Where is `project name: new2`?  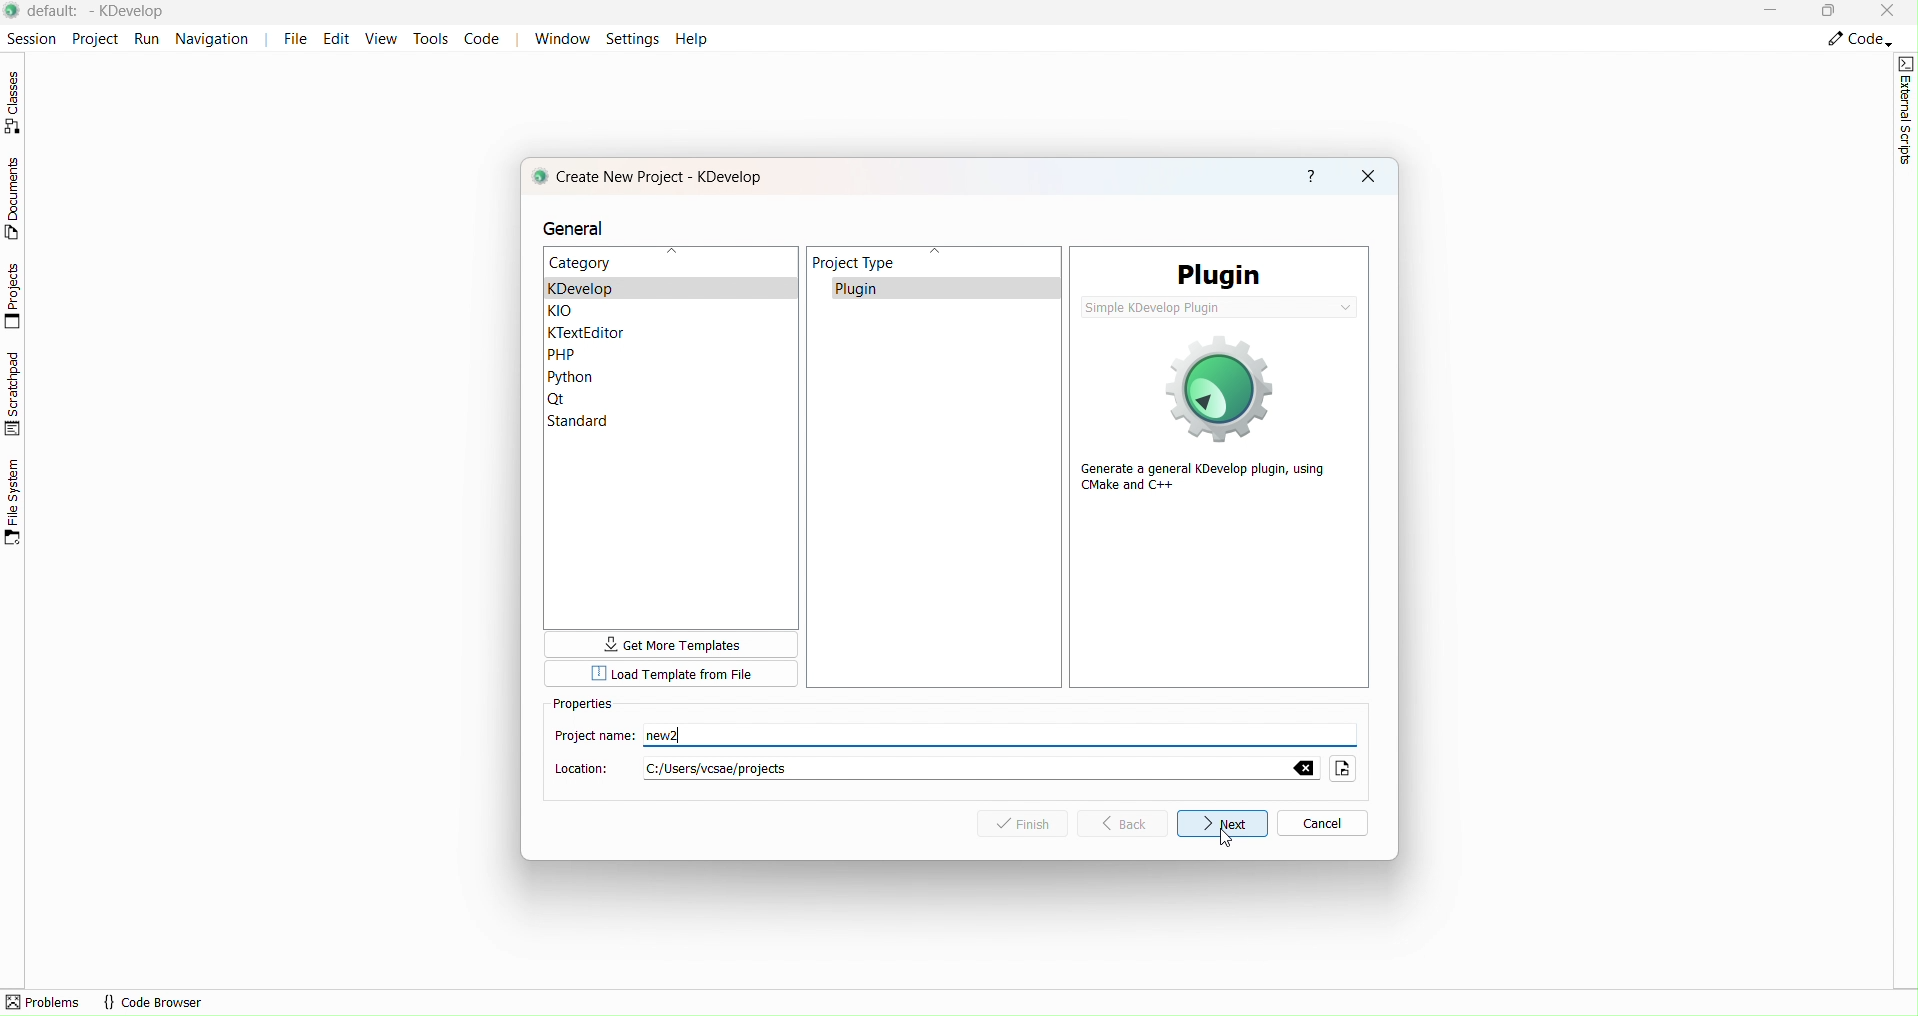 project name: new2 is located at coordinates (631, 736).